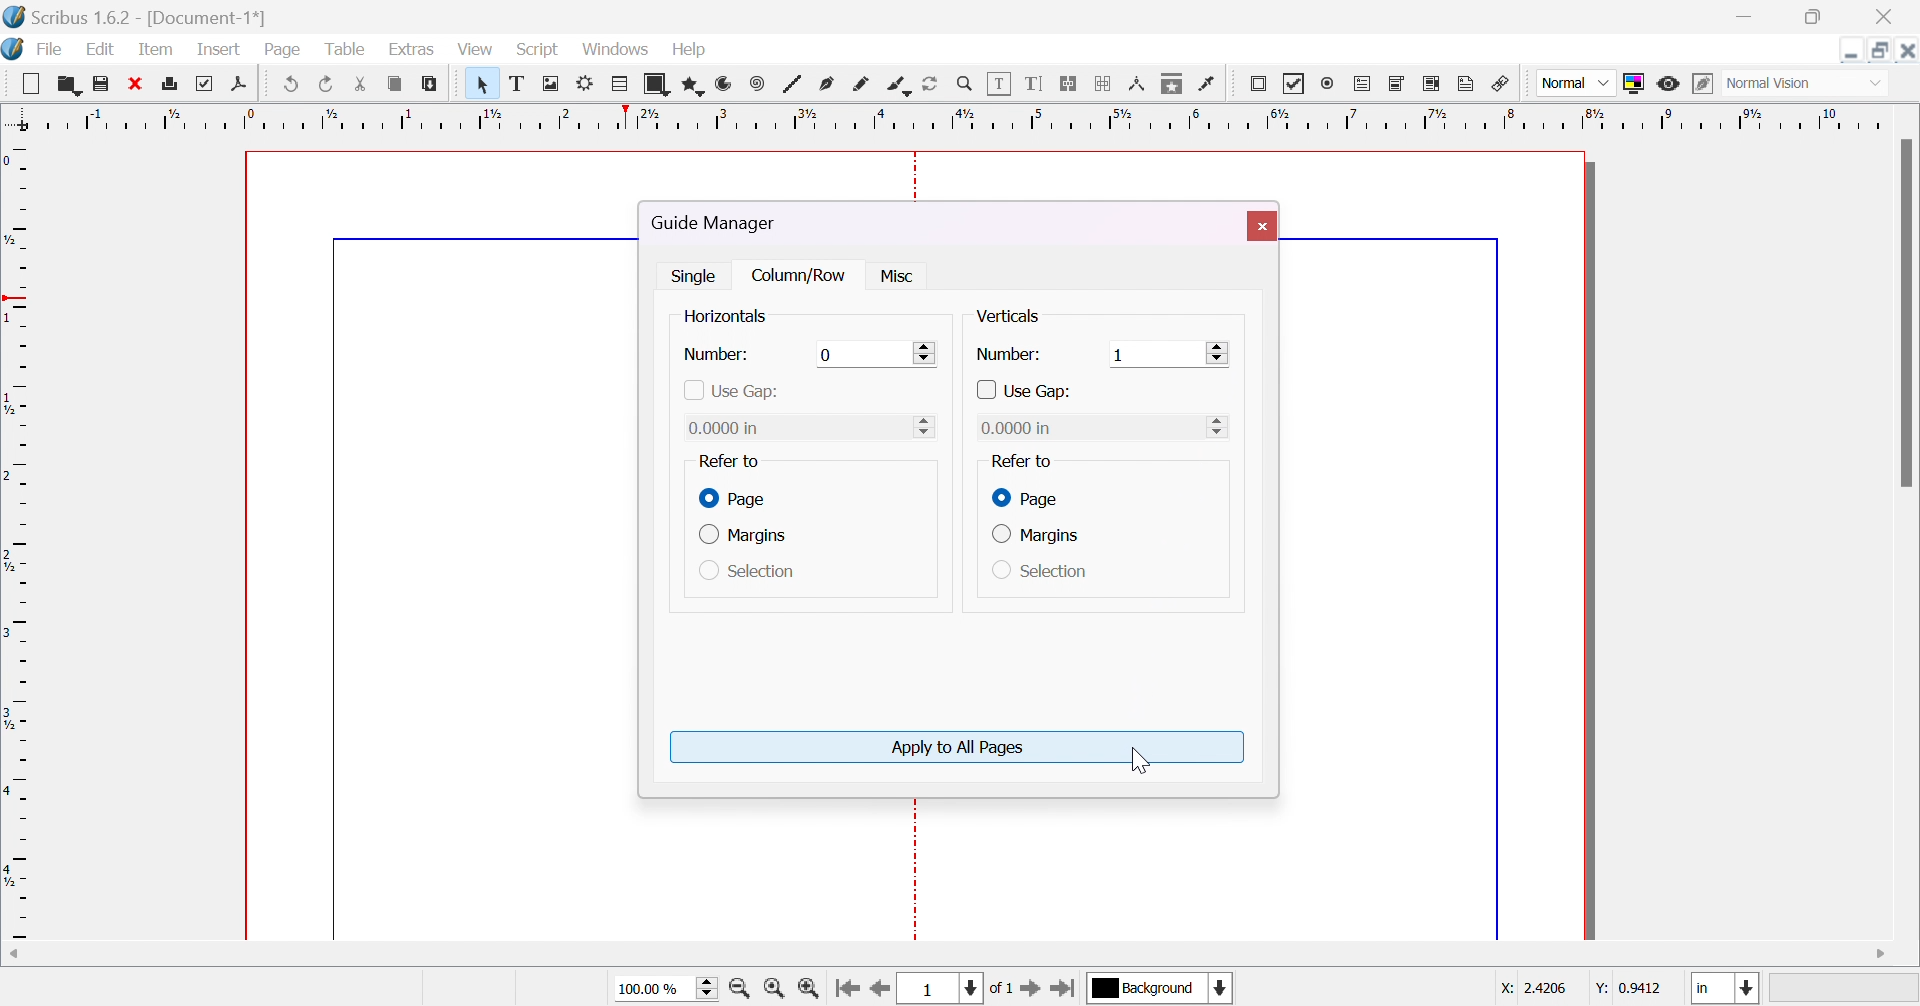 This screenshot has height=1006, width=1920. I want to click on , so click(829, 353).